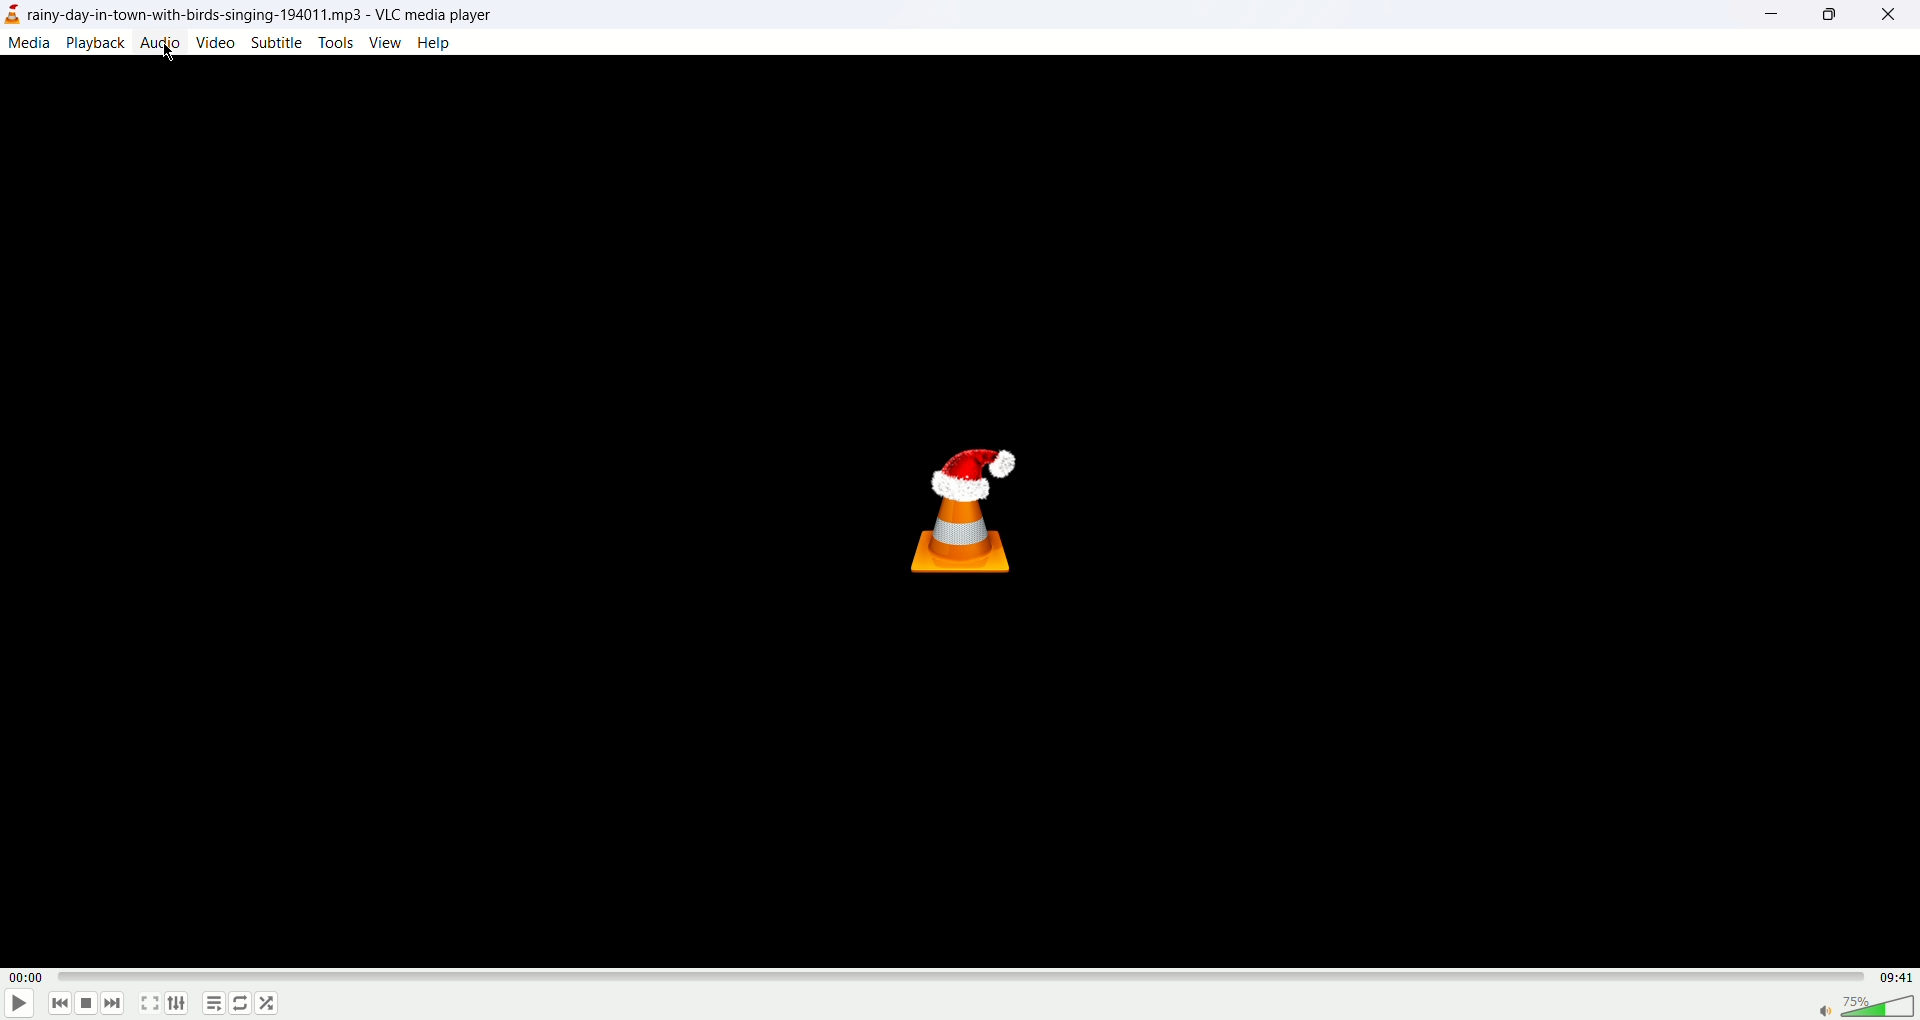  What do you see at coordinates (434, 41) in the screenshot?
I see `Help` at bounding box center [434, 41].